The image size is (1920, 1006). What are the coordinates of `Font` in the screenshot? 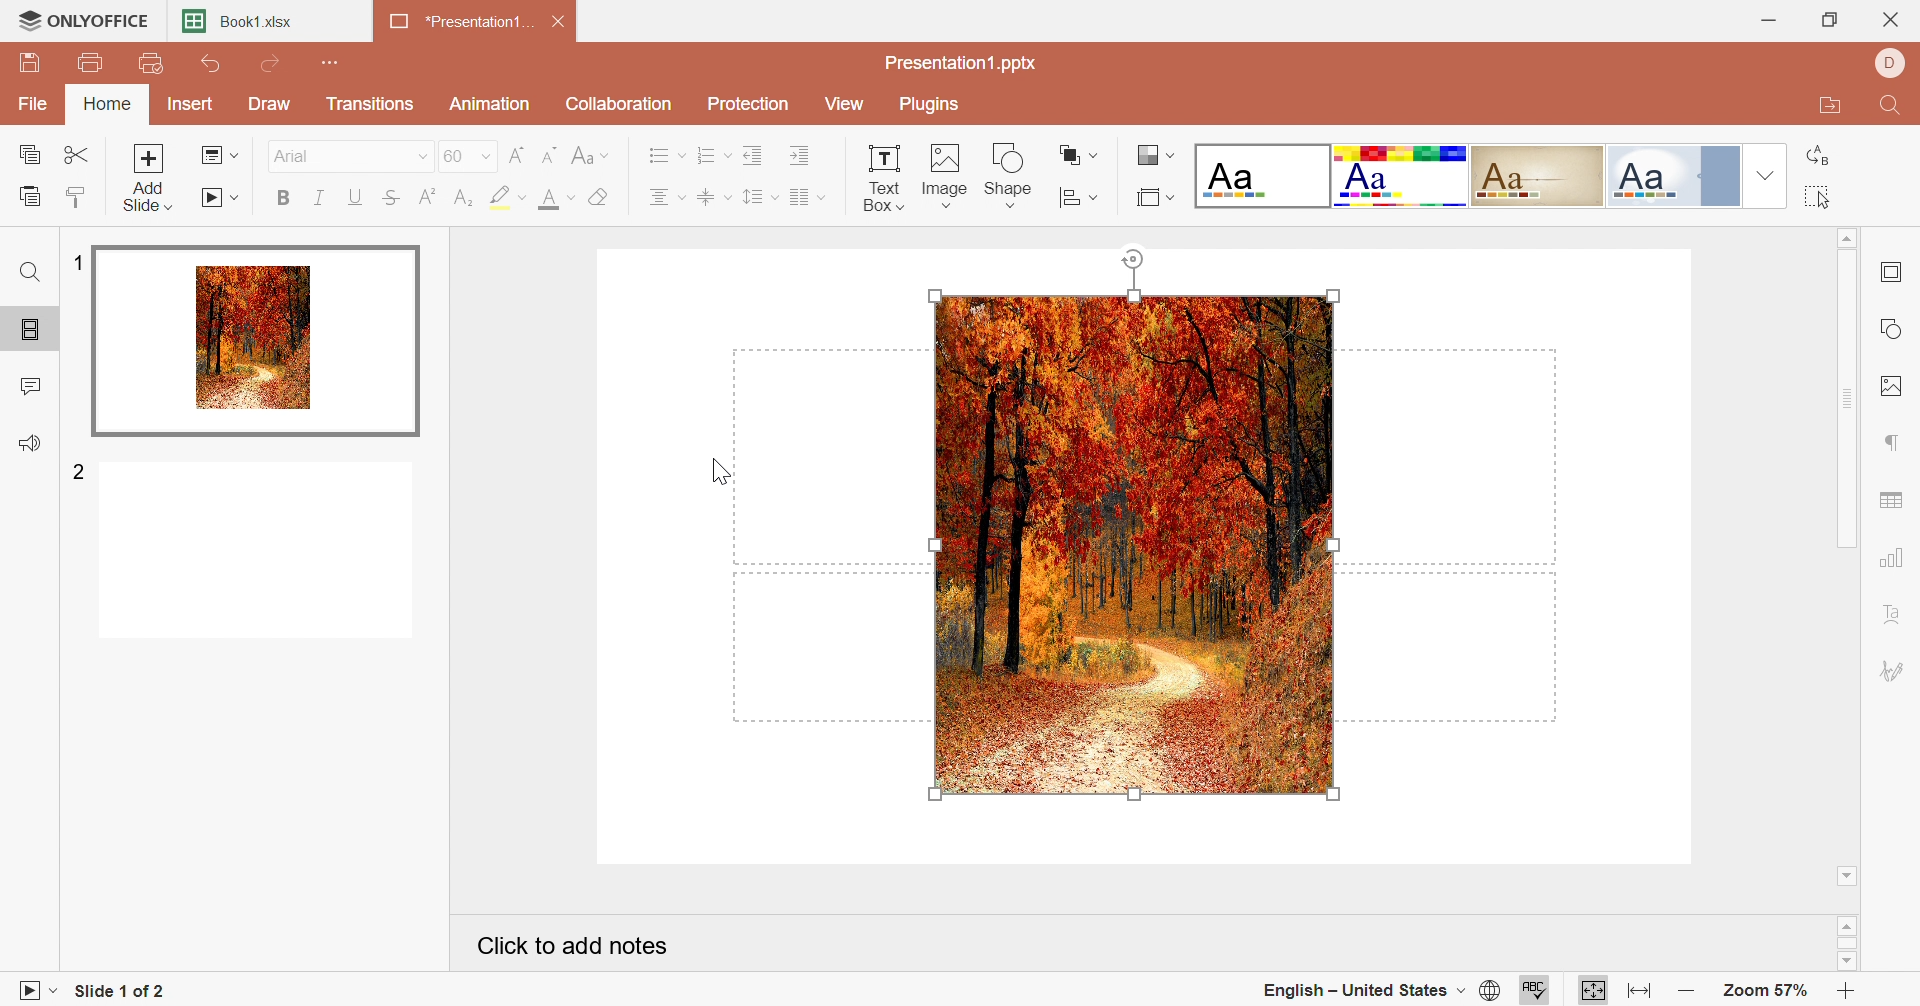 It's located at (293, 154).